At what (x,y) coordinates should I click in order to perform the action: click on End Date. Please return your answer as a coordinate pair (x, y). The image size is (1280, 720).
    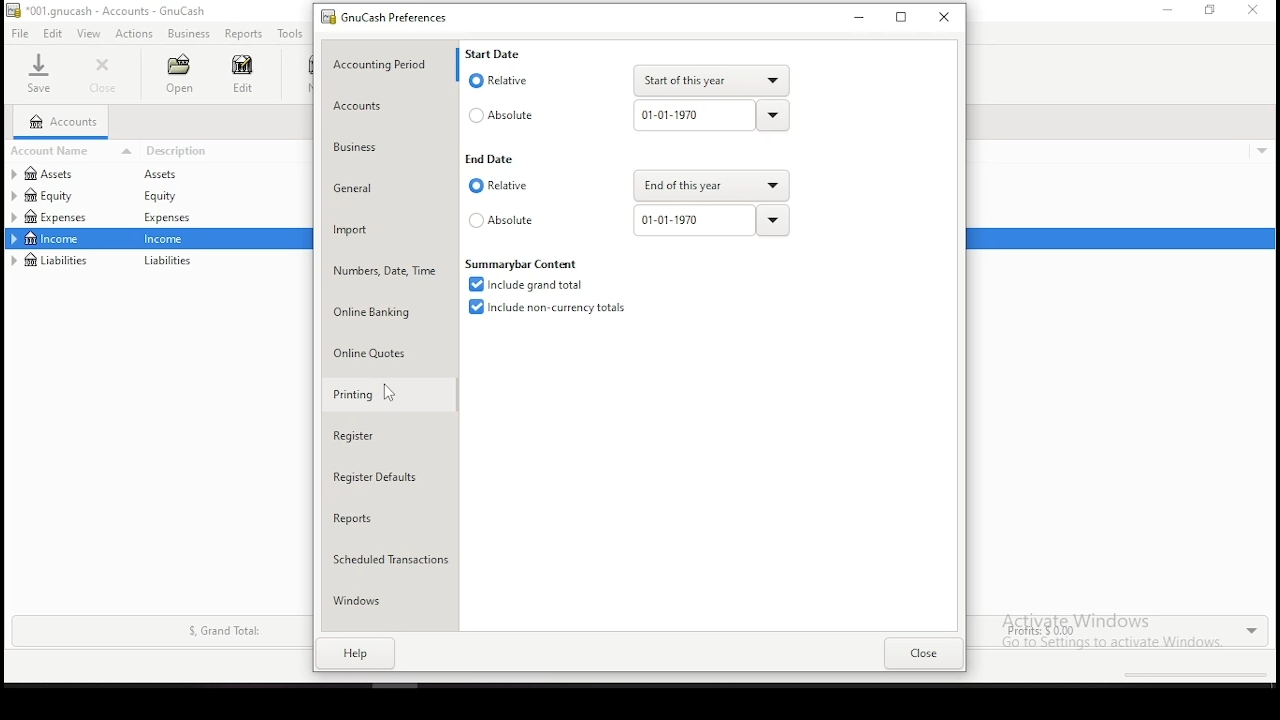
    Looking at the image, I should click on (494, 160).